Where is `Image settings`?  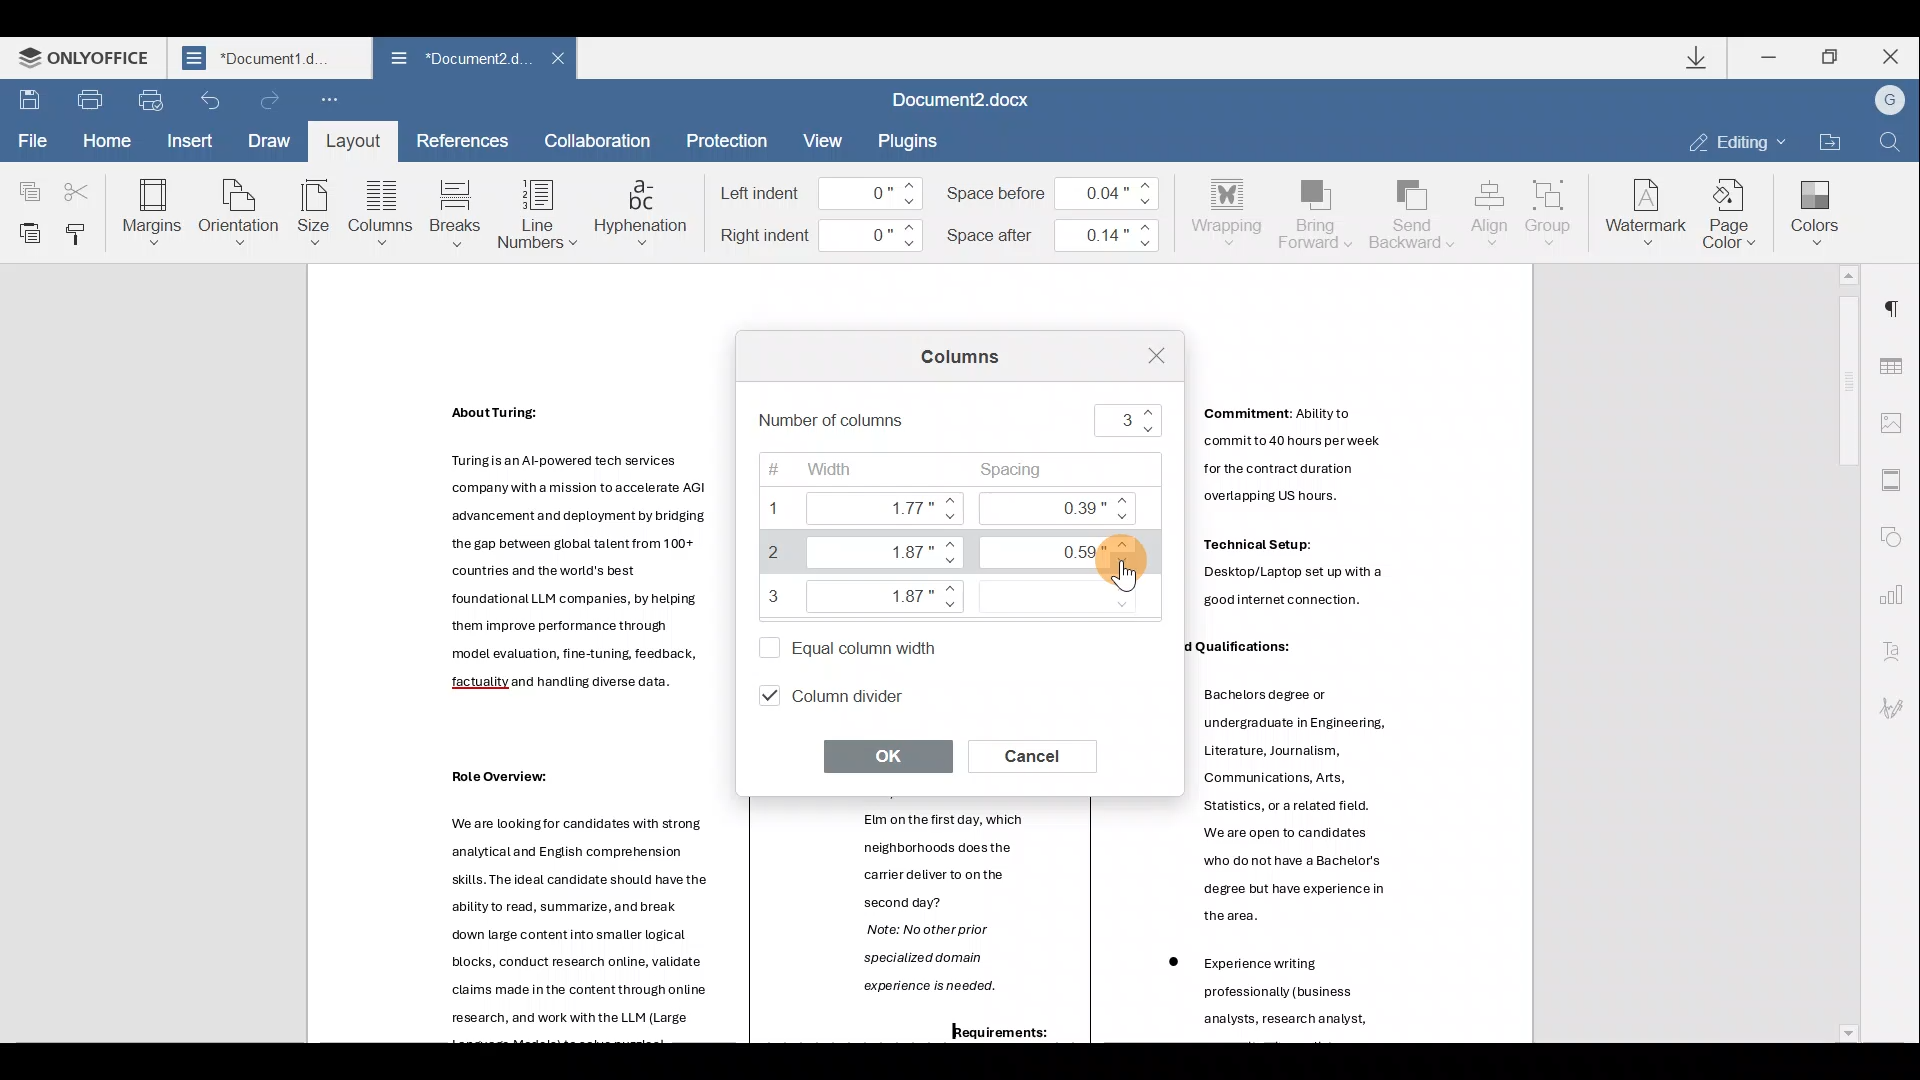
Image settings is located at coordinates (1897, 421).